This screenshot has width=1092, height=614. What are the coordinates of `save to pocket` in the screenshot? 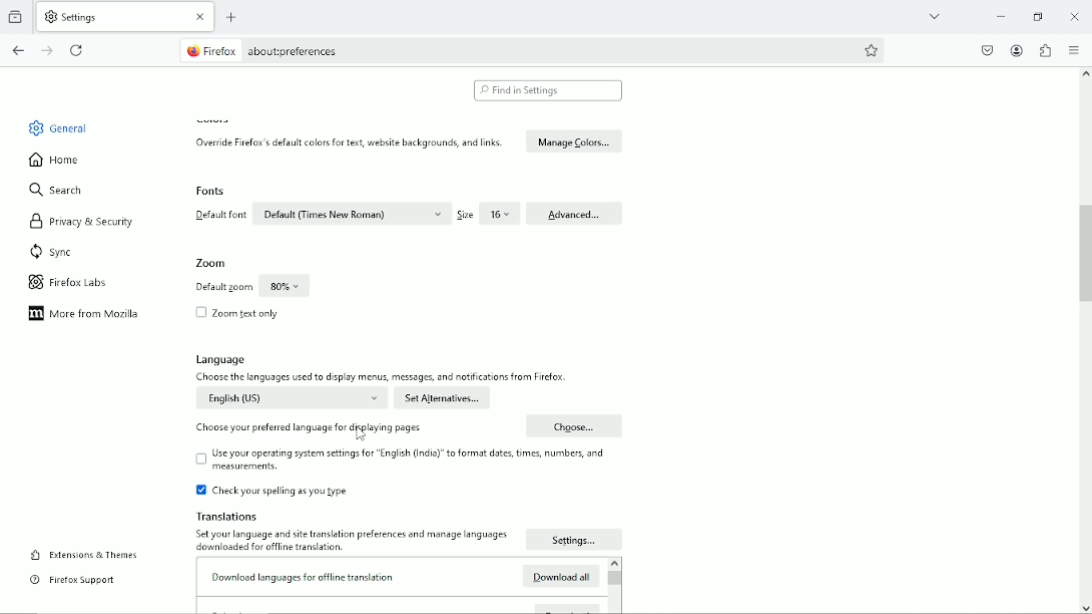 It's located at (985, 50).